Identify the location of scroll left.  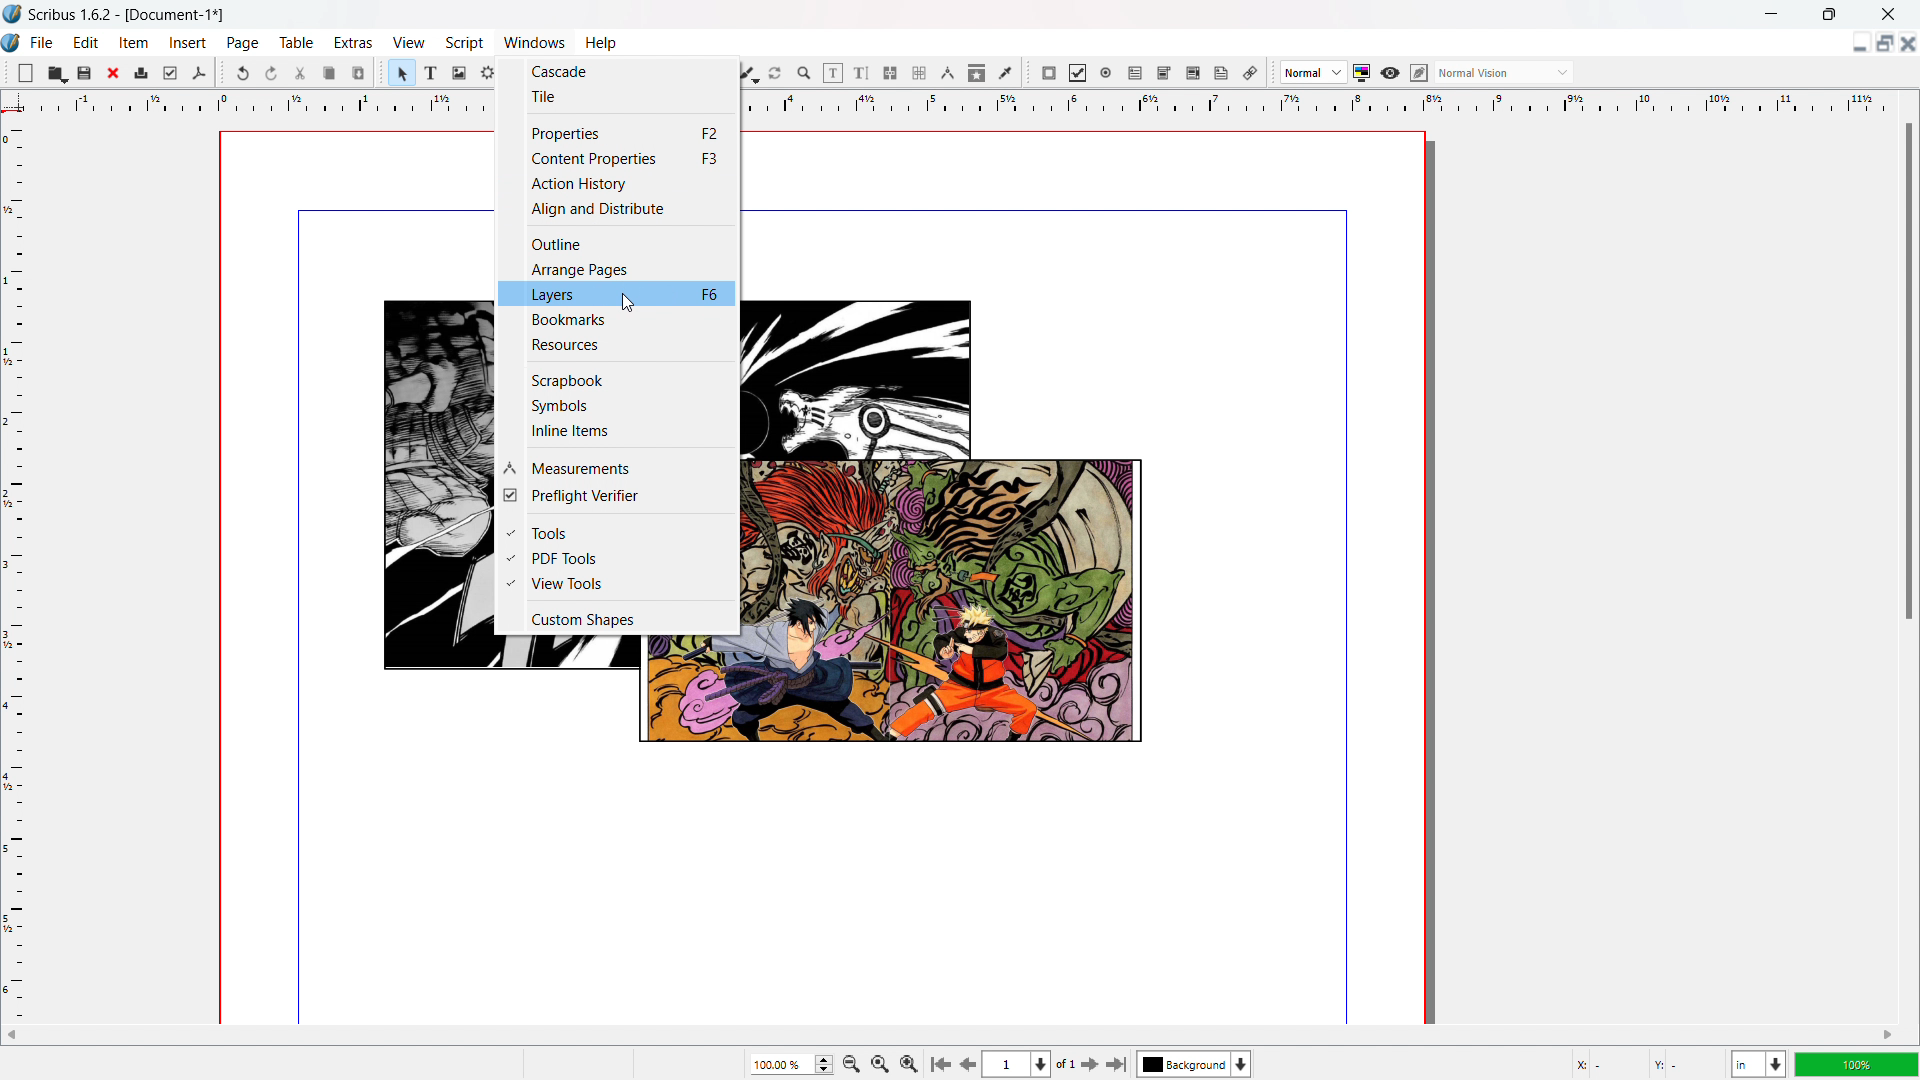
(13, 1034).